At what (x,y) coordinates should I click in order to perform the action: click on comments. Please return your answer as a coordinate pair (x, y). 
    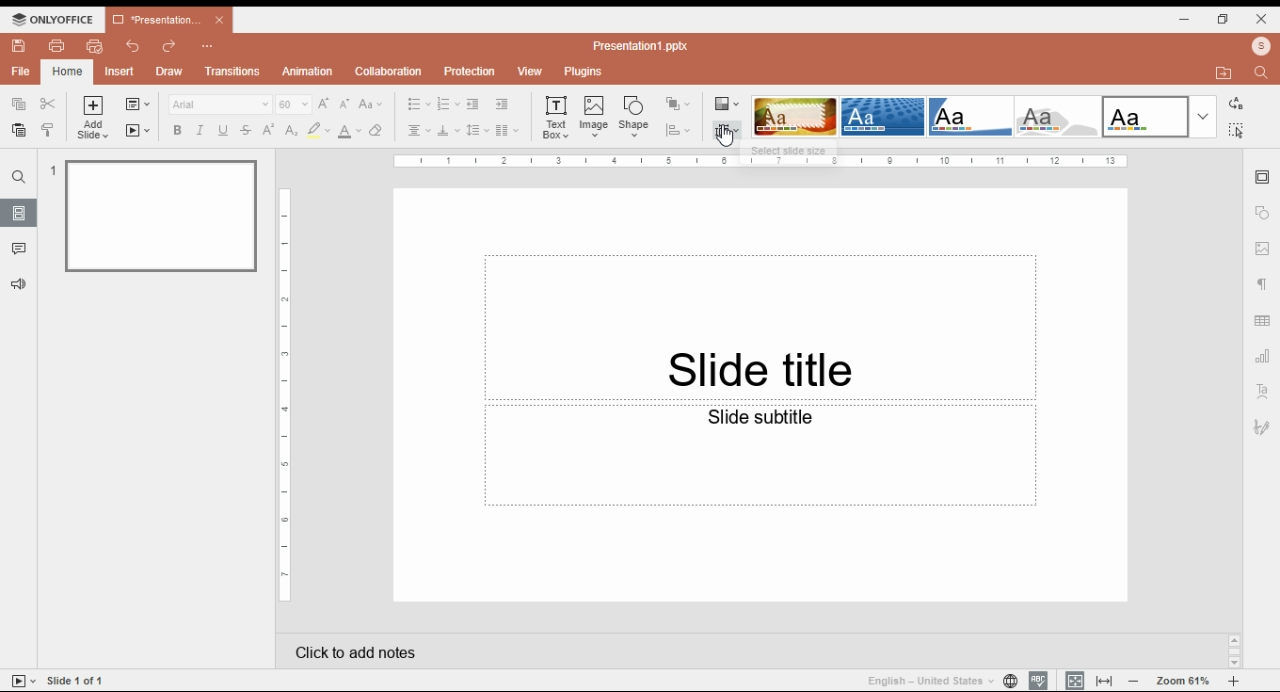
    Looking at the image, I should click on (19, 249).